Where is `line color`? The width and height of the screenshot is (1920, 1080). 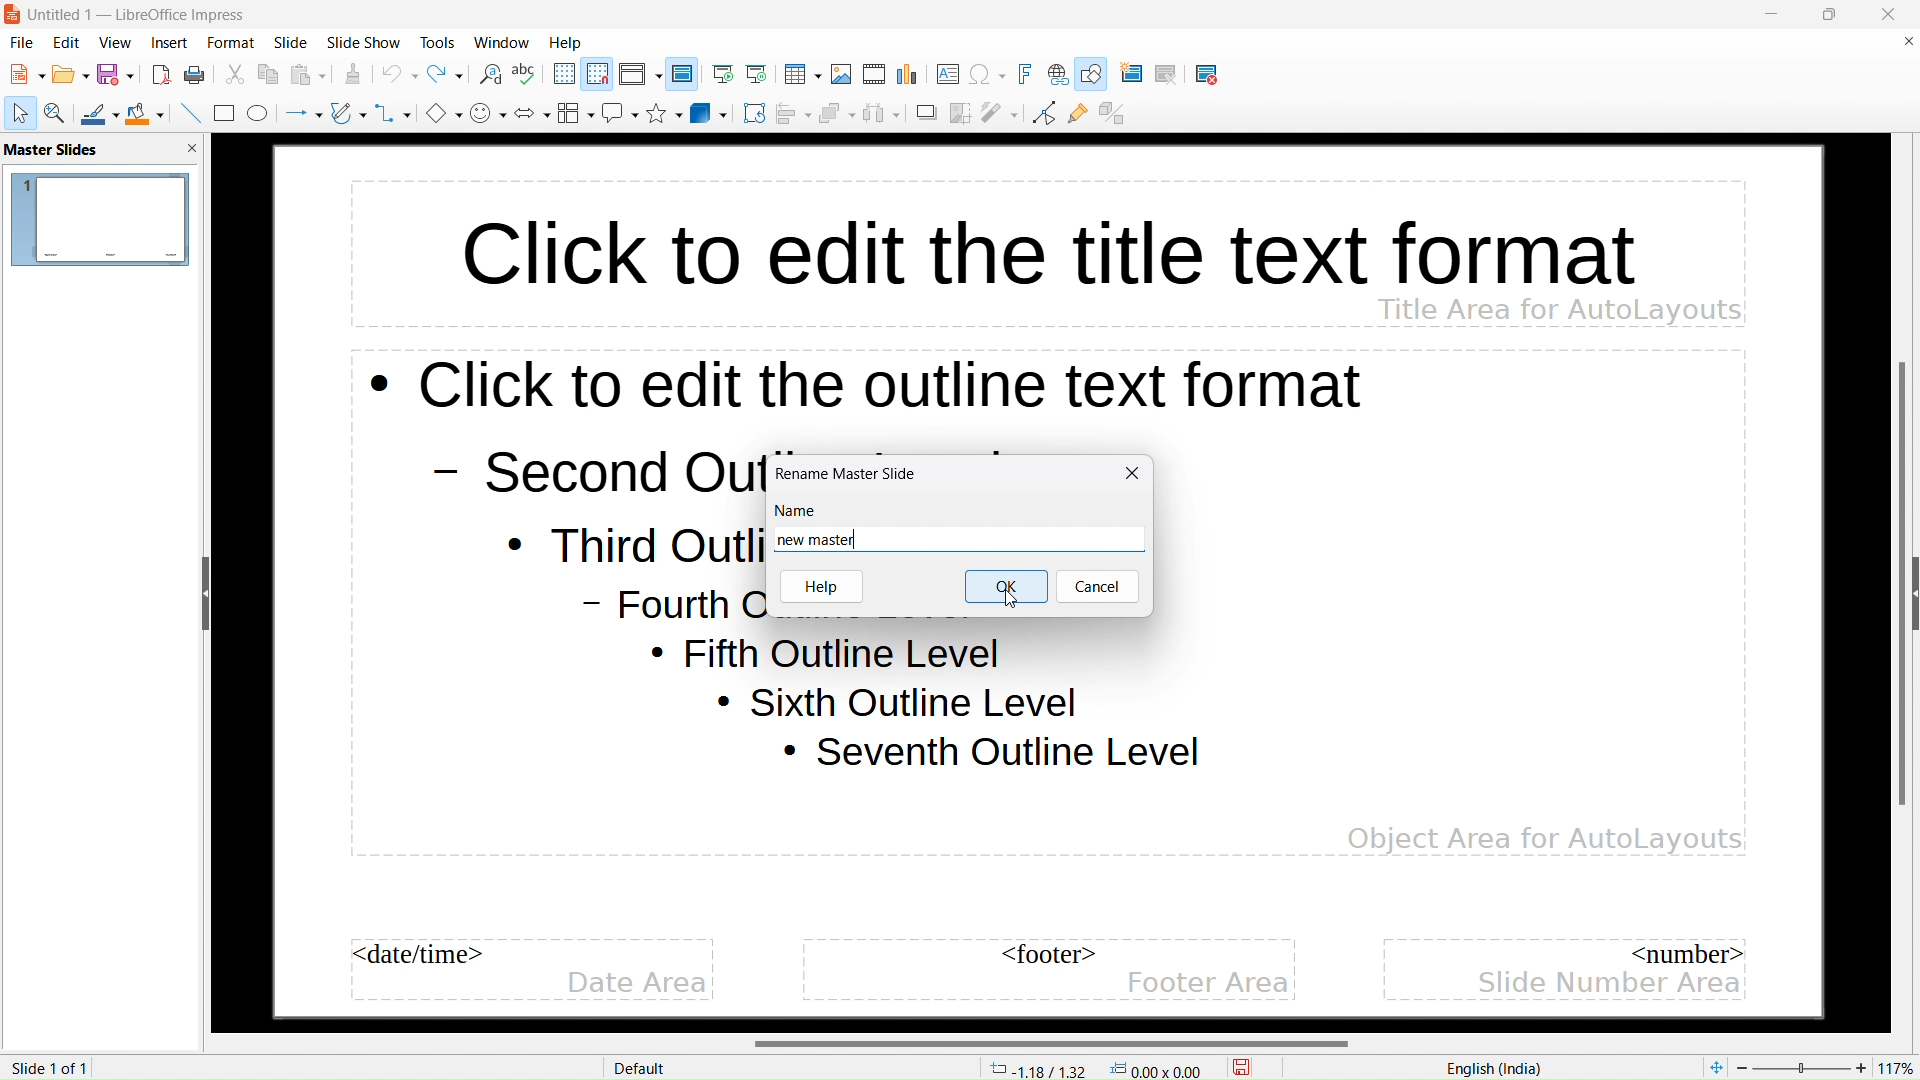
line color is located at coordinates (101, 112).